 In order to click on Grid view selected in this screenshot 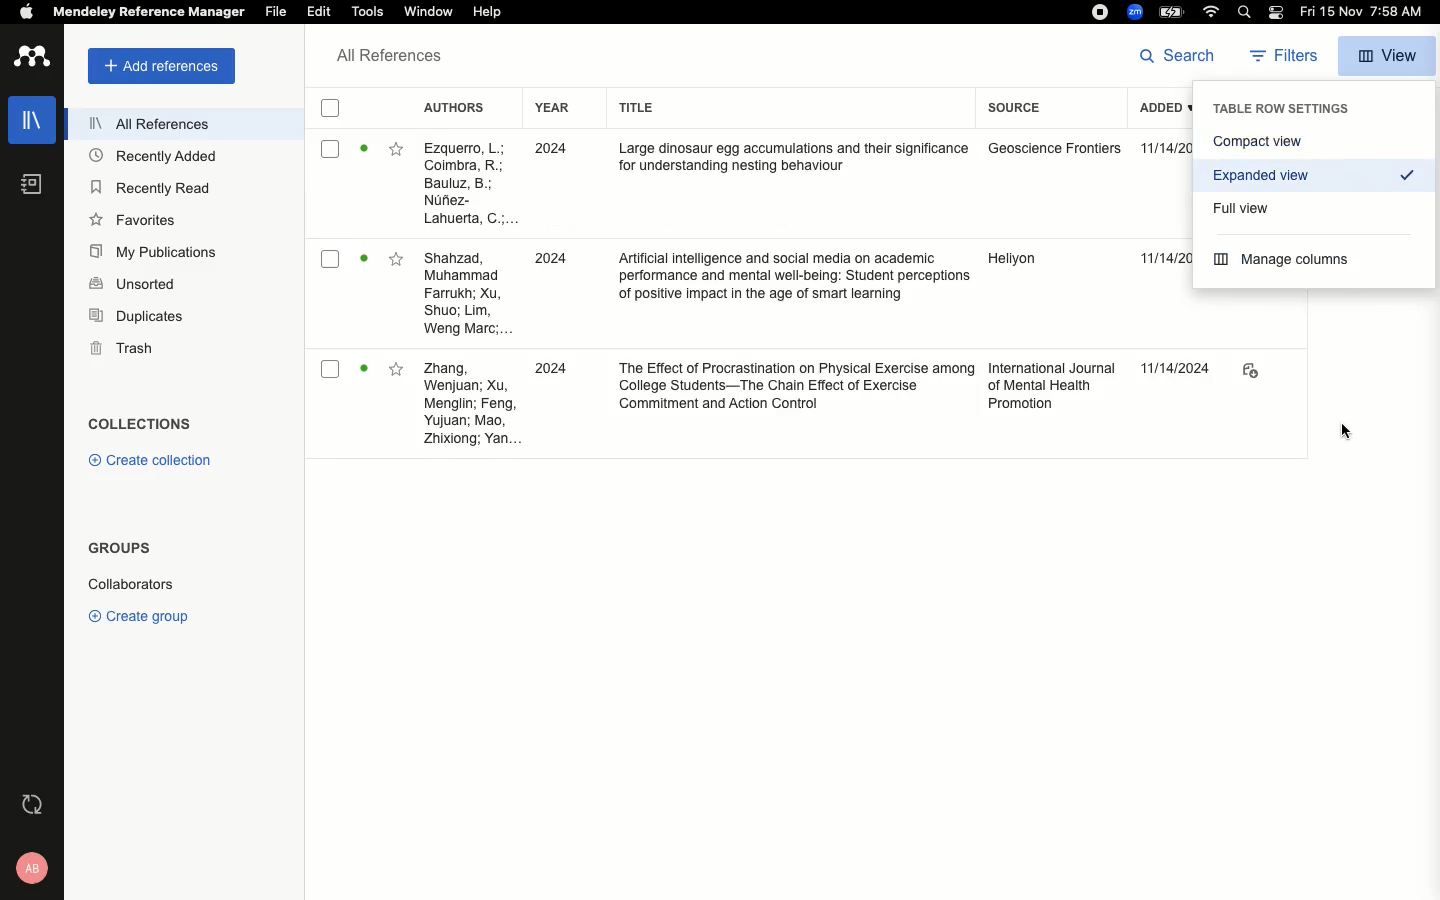, I will do `click(1325, 181)`.